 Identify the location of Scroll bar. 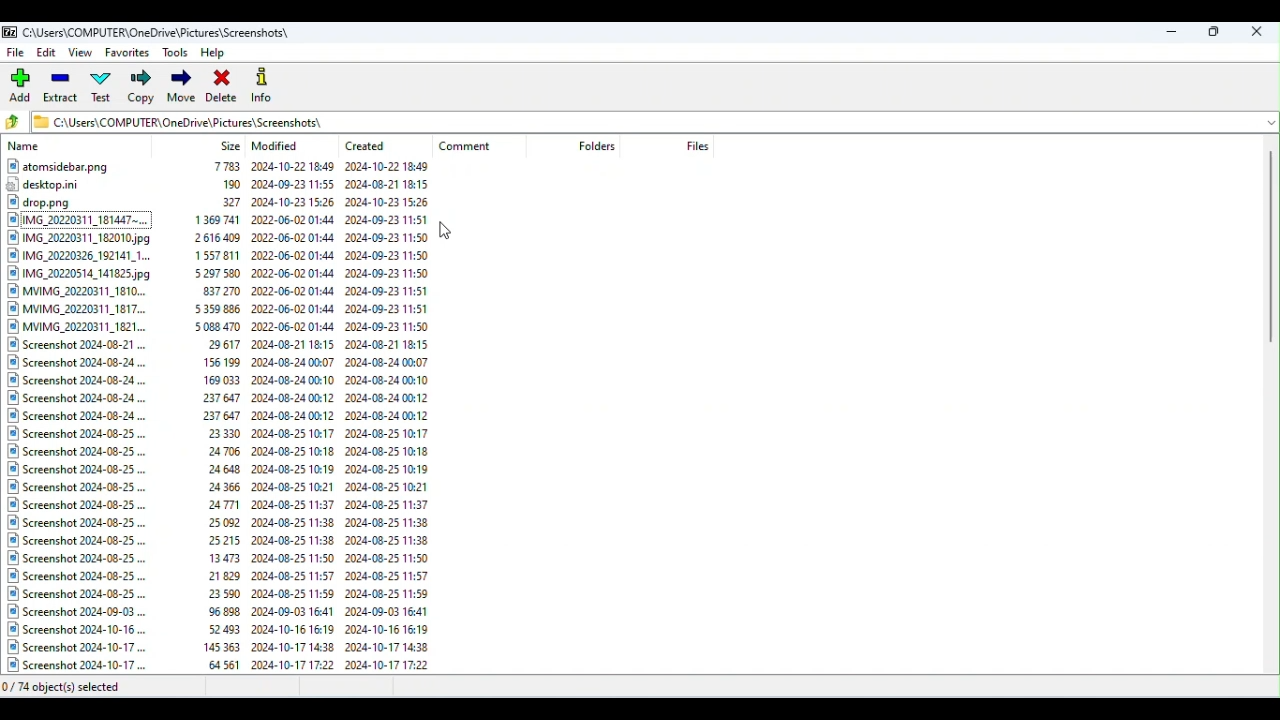
(1272, 407).